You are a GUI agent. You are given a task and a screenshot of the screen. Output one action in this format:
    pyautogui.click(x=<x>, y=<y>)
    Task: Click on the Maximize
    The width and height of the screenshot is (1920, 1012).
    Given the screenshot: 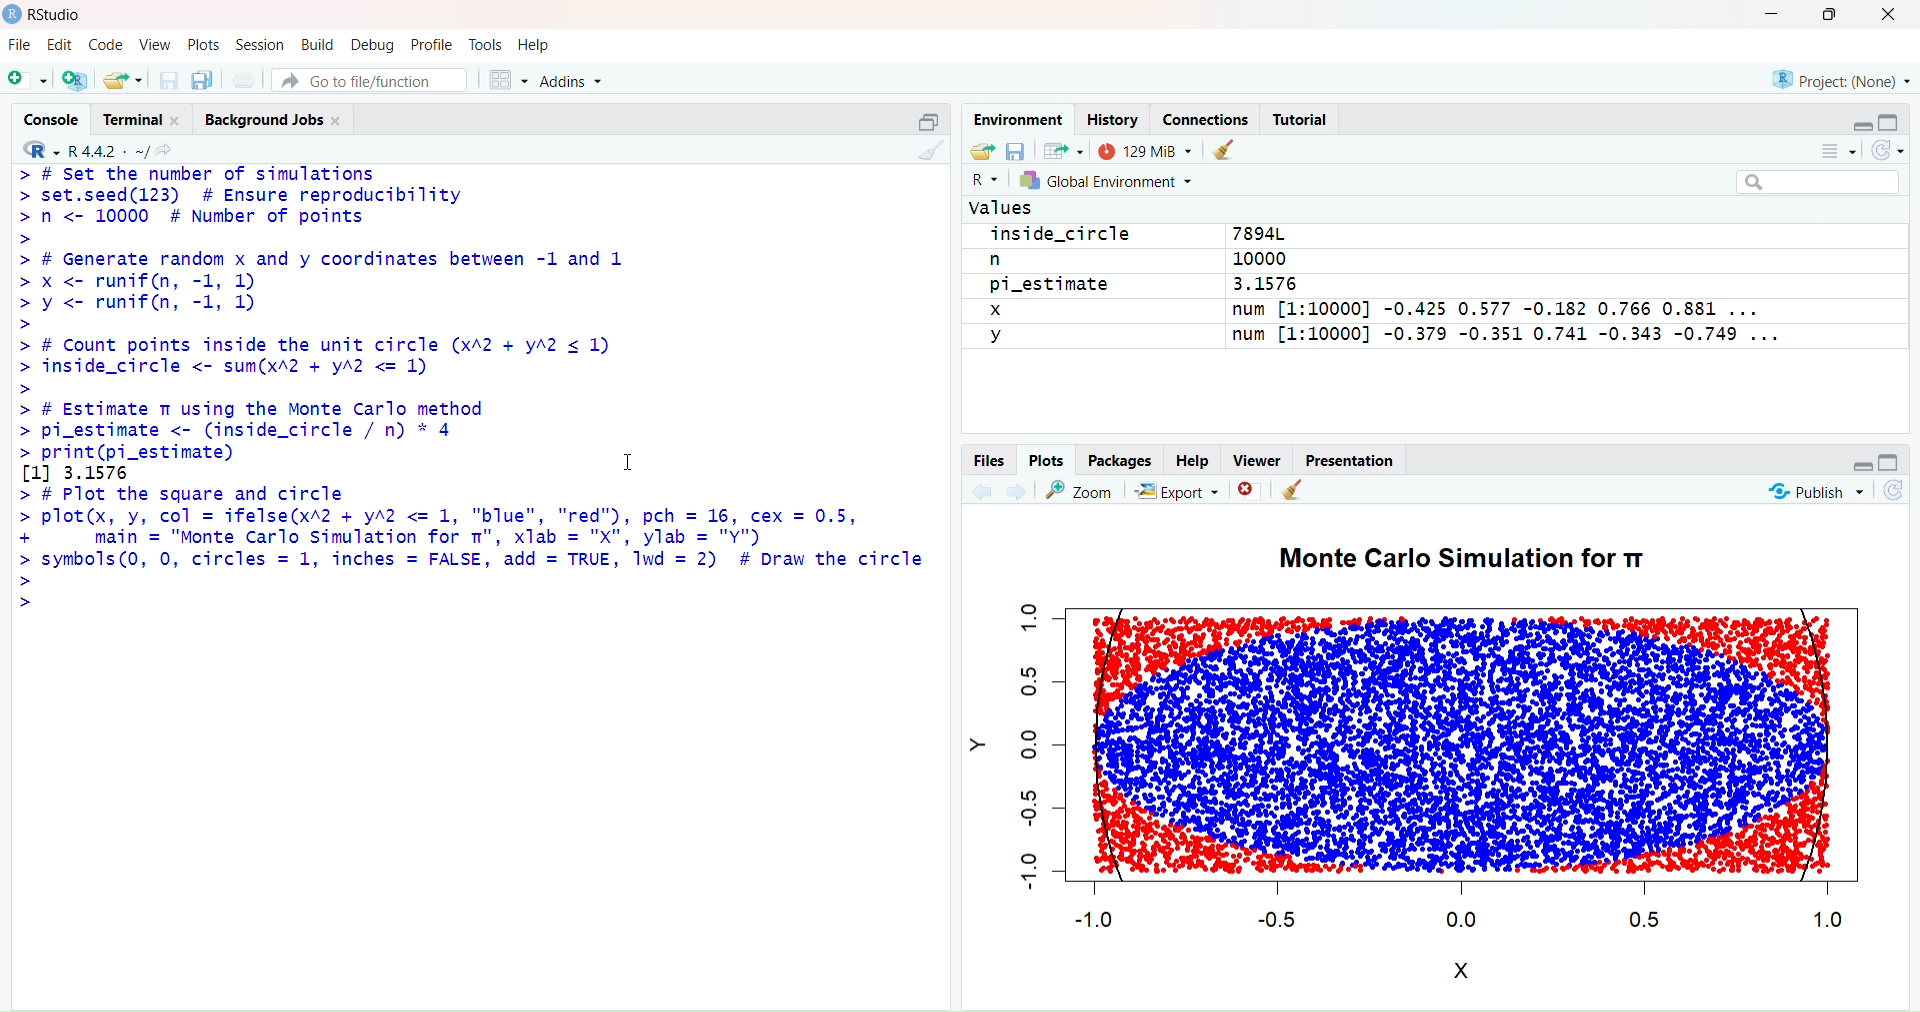 What is the action you would take?
    pyautogui.click(x=1888, y=123)
    